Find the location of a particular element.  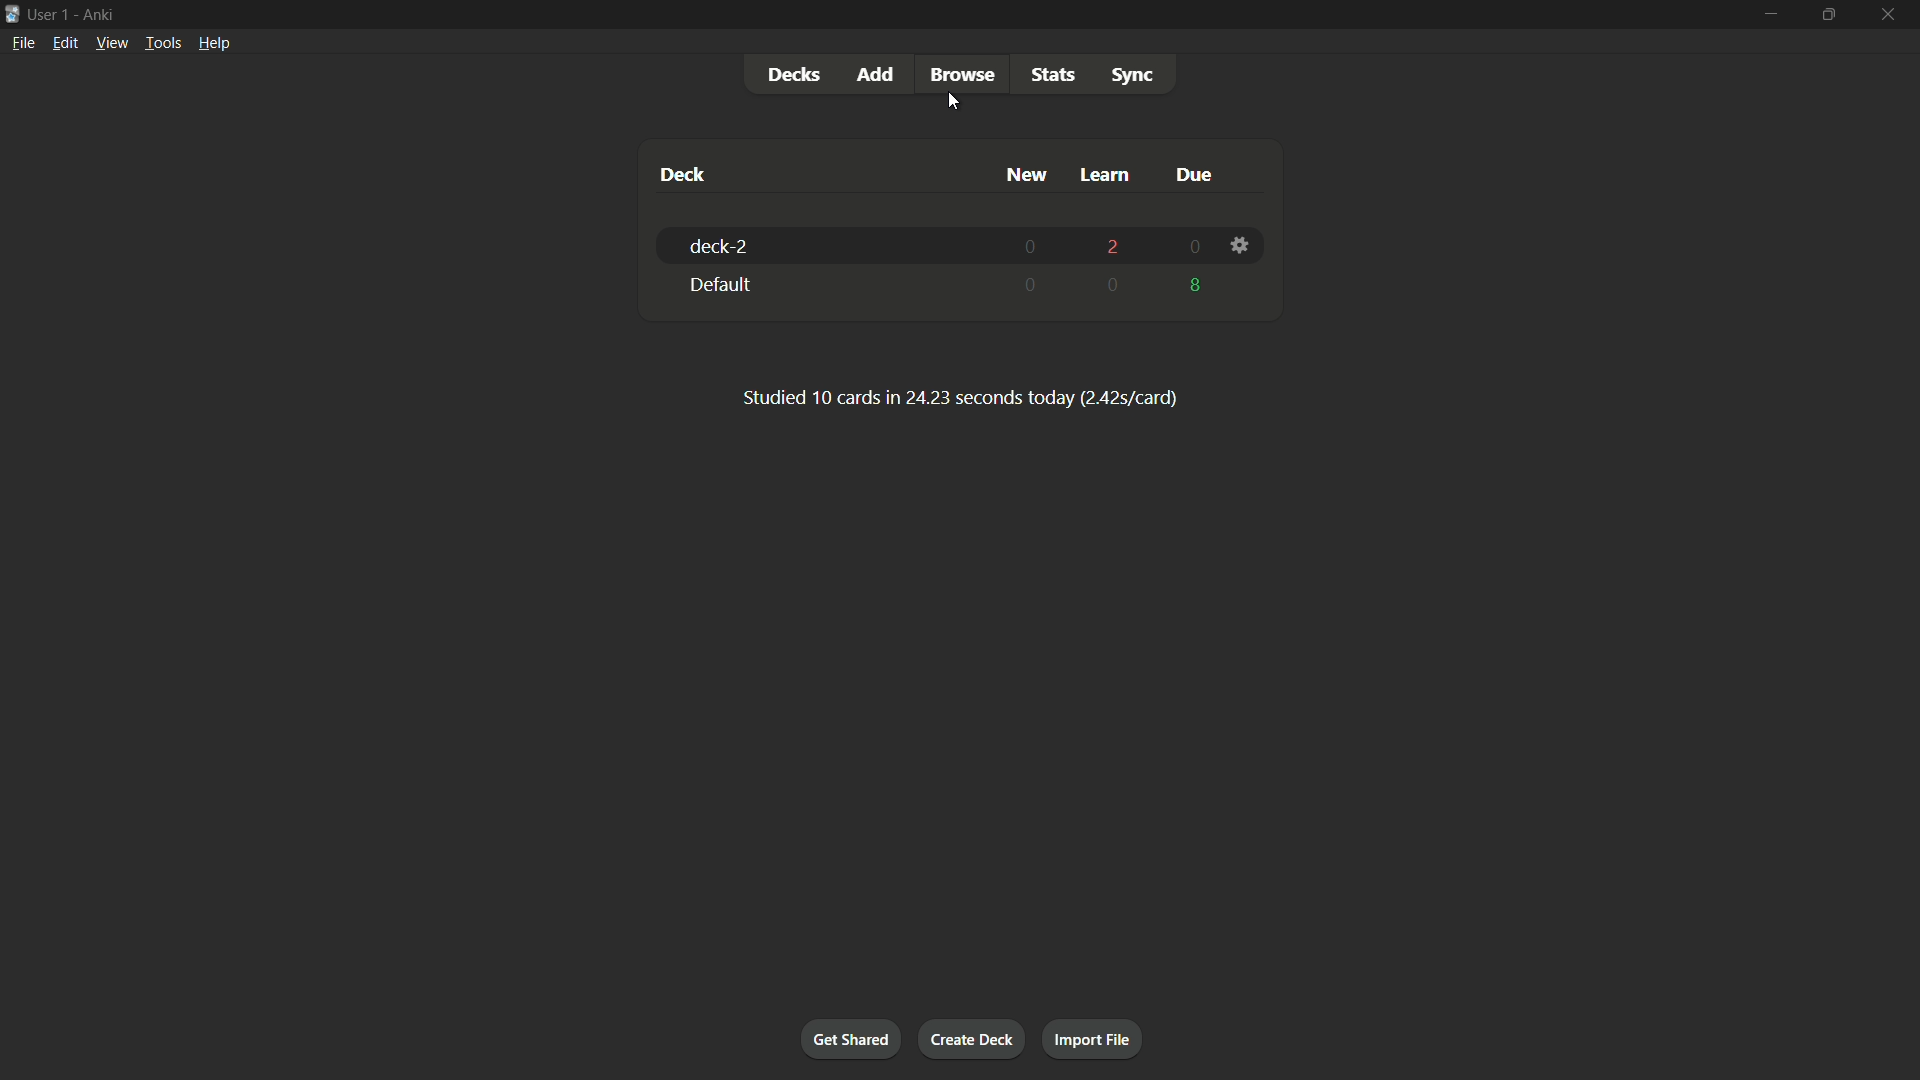

2 is located at coordinates (1113, 249).